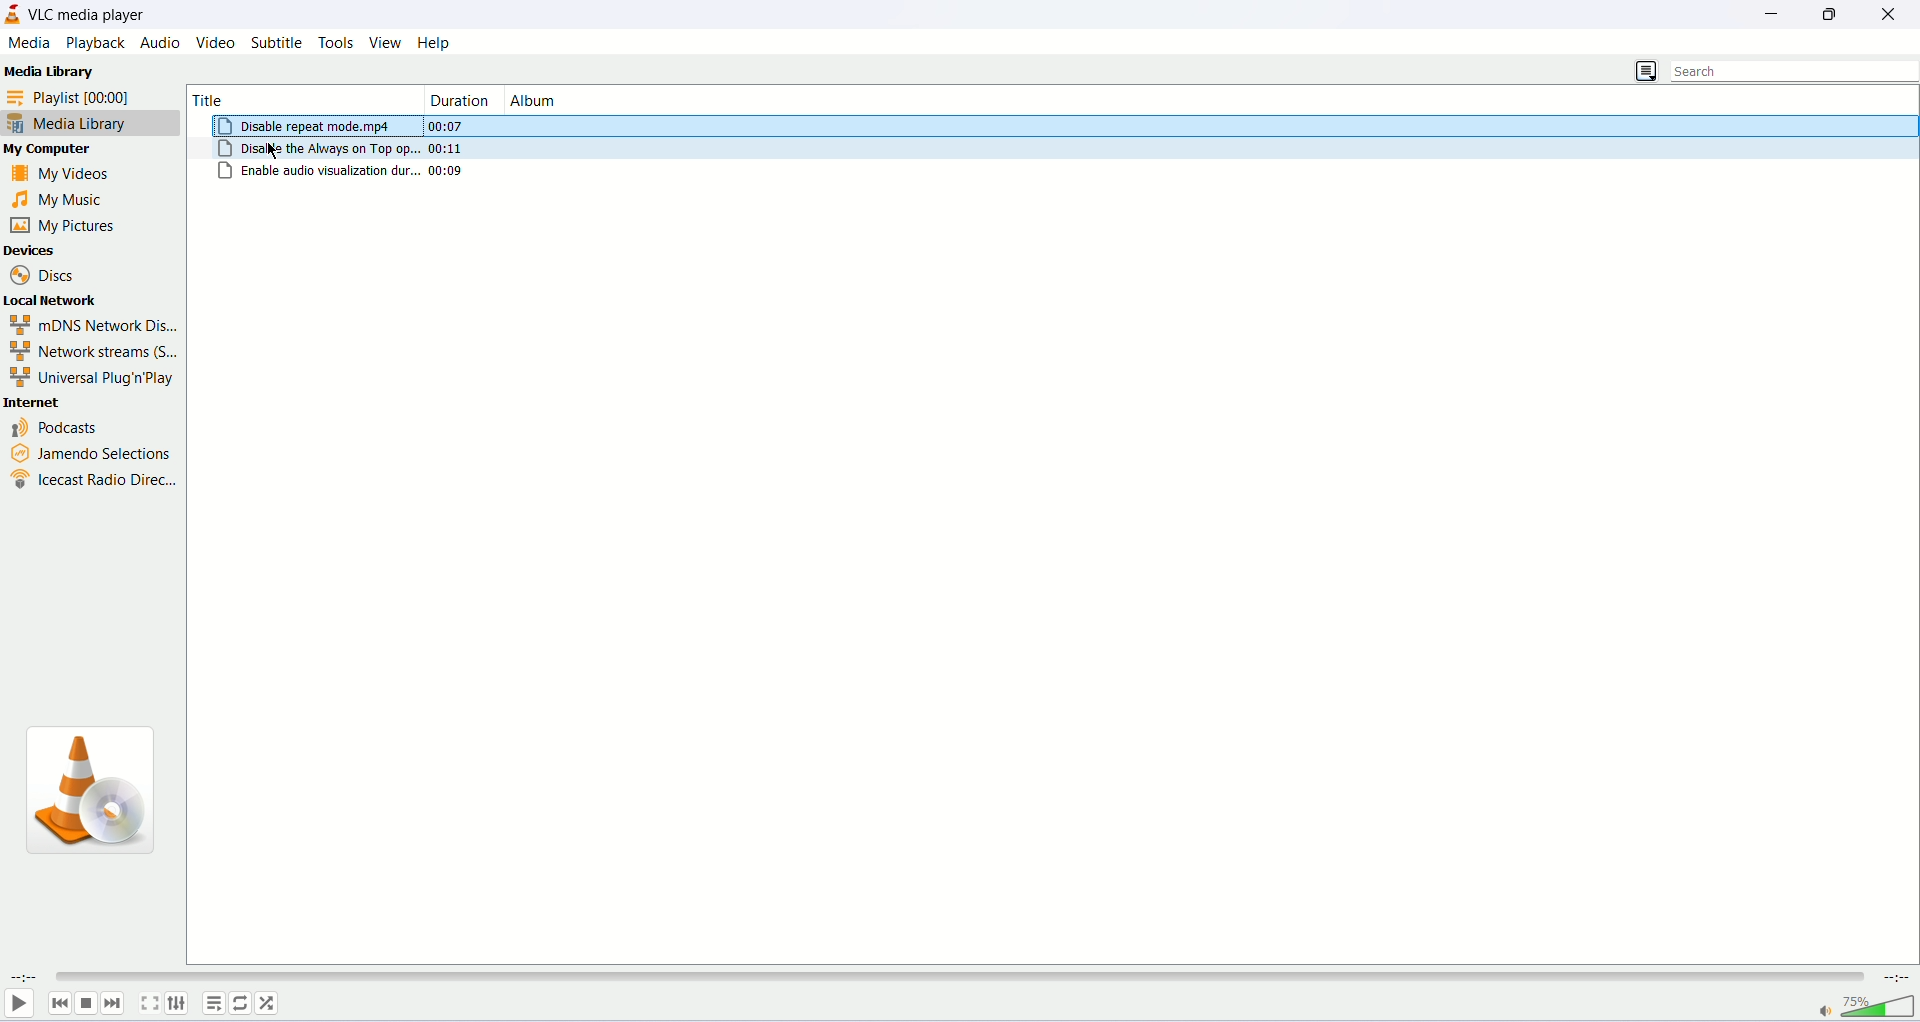  What do you see at coordinates (46, 273) in the screenshot?
I see `discs` at bounding box center [46, 273].